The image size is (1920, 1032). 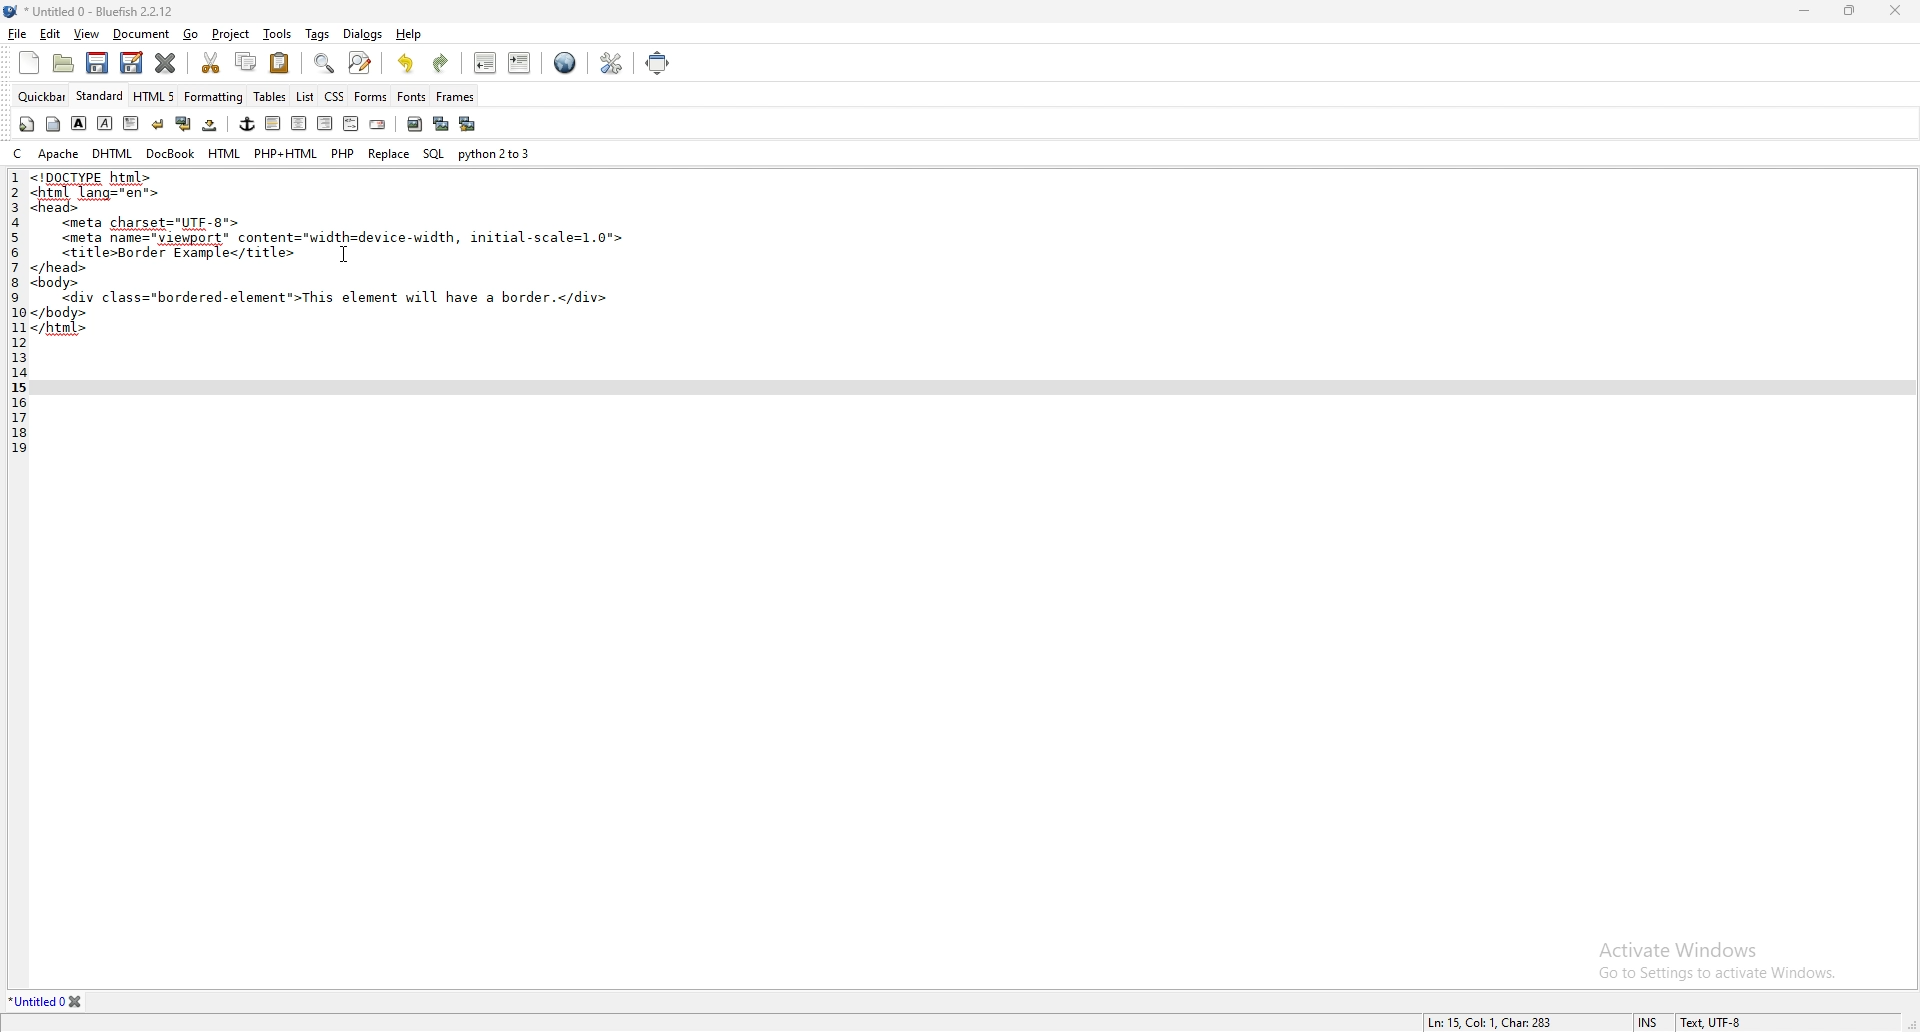 What do you see at coordinates (300, 123) in the screenshot?
I see `center justify` at bounding box center [300, 123].